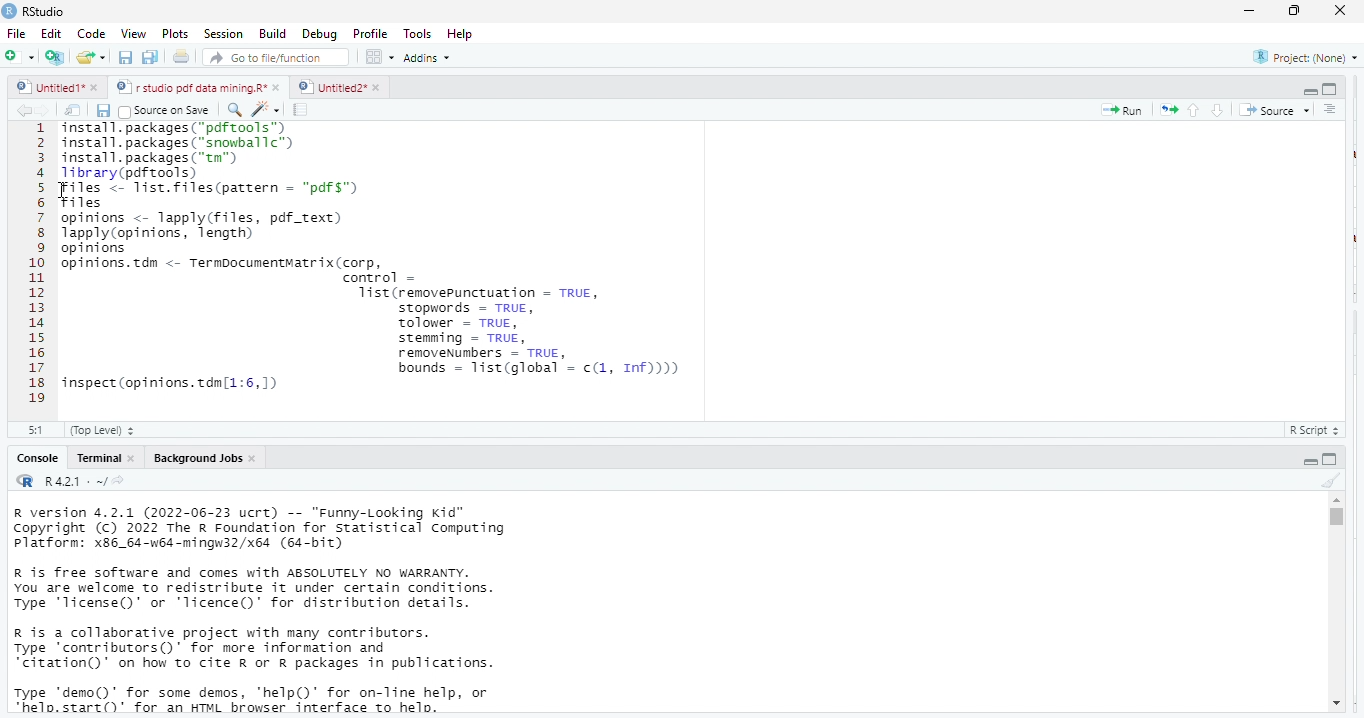 This screenshot has height=718, width=1364. What do you see at coordinates (37, 265) in the screenshot?
I see `123a5E78910111213141516171819` at bounding box center [37, 265].